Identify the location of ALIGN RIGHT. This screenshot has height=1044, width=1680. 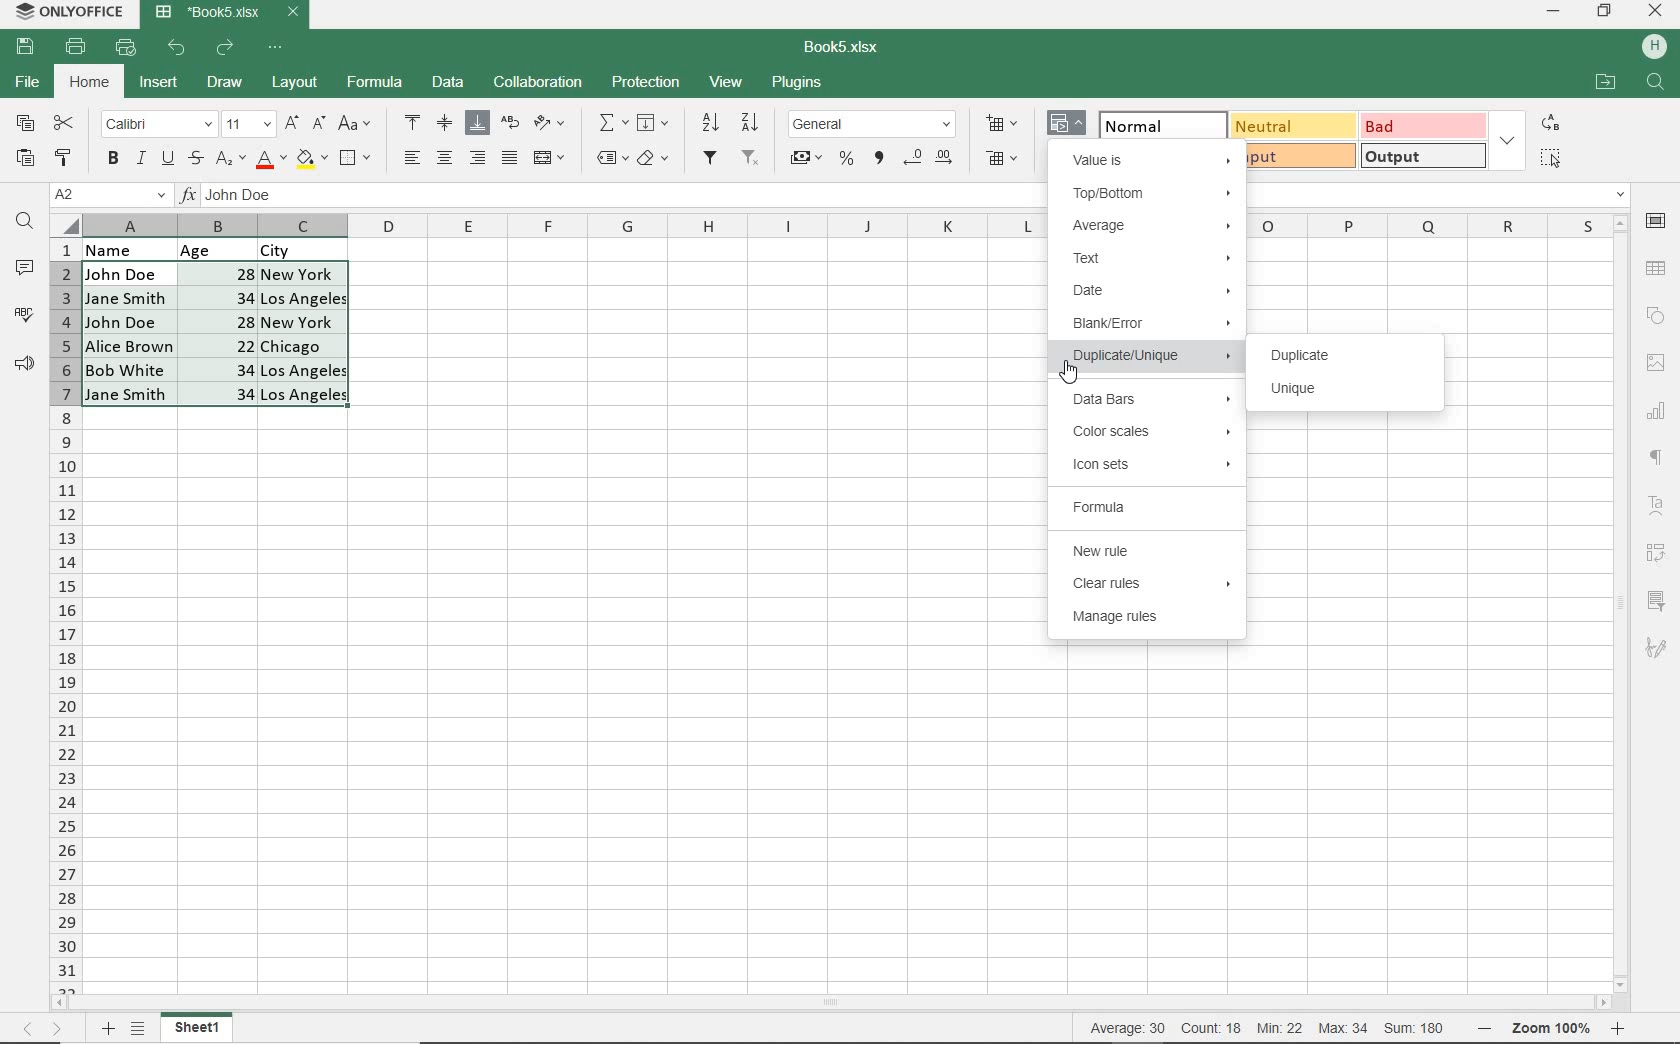
(478, 157).